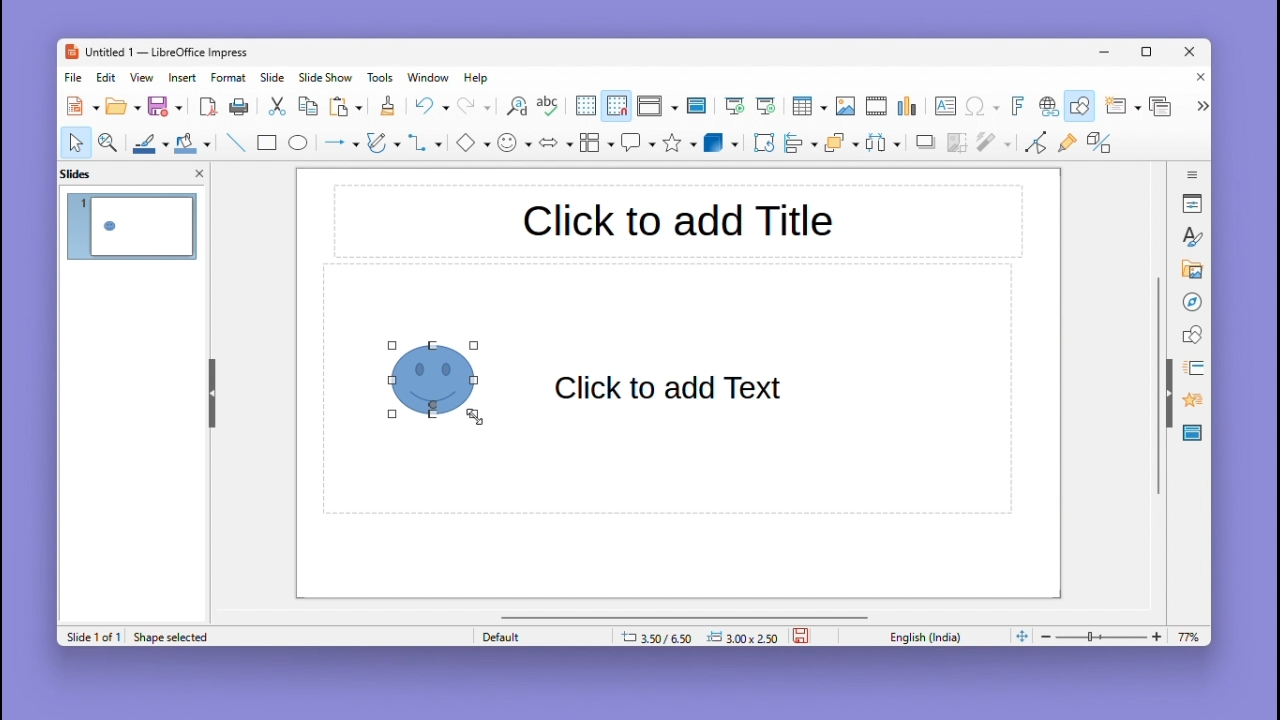 The height and width of the screenshot is (720, 1280). What do you see at coordinates (199, 172) in the screenshot?
I see `close` at bounding box center [199, 172].